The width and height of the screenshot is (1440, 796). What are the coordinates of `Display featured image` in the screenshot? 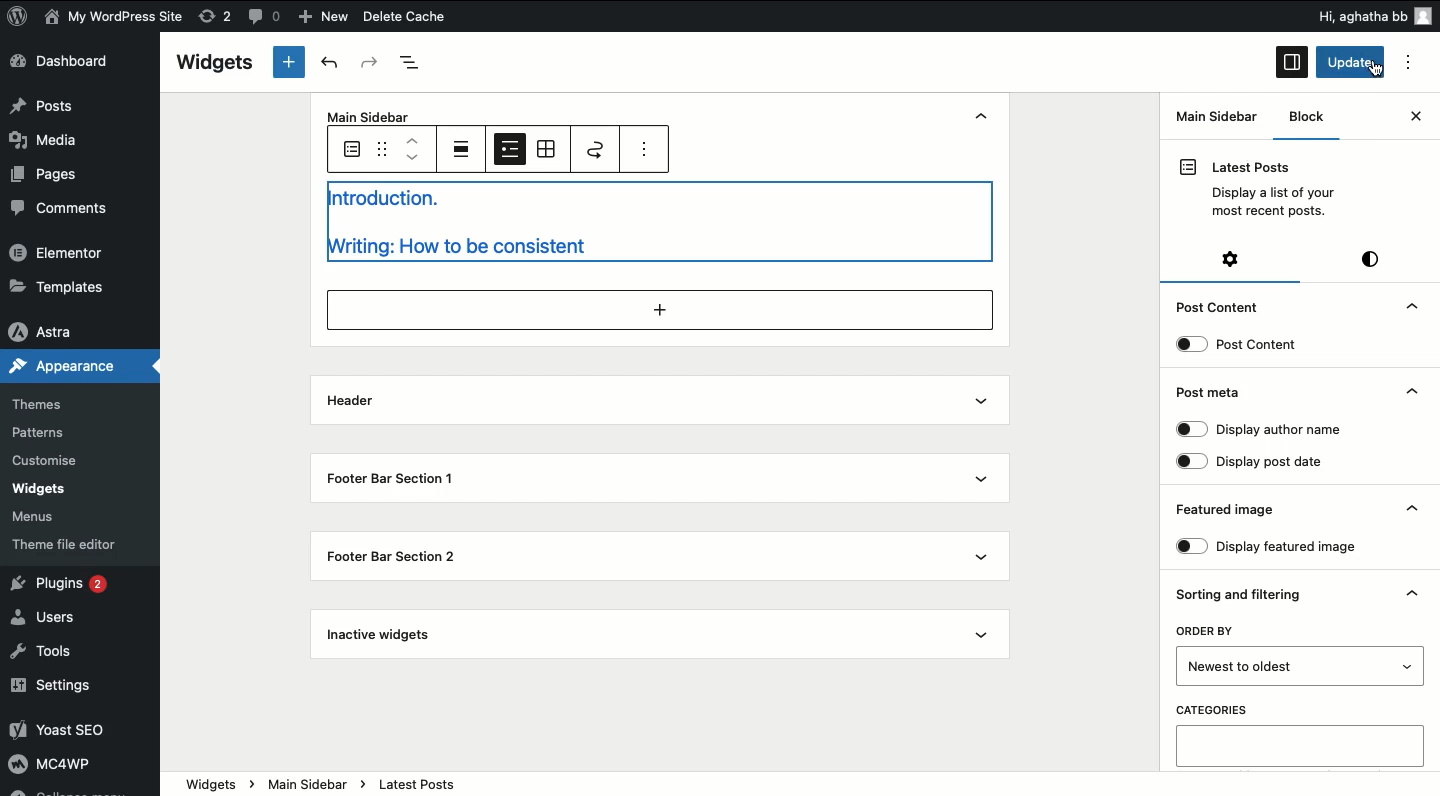 It's located at (1269, 546).